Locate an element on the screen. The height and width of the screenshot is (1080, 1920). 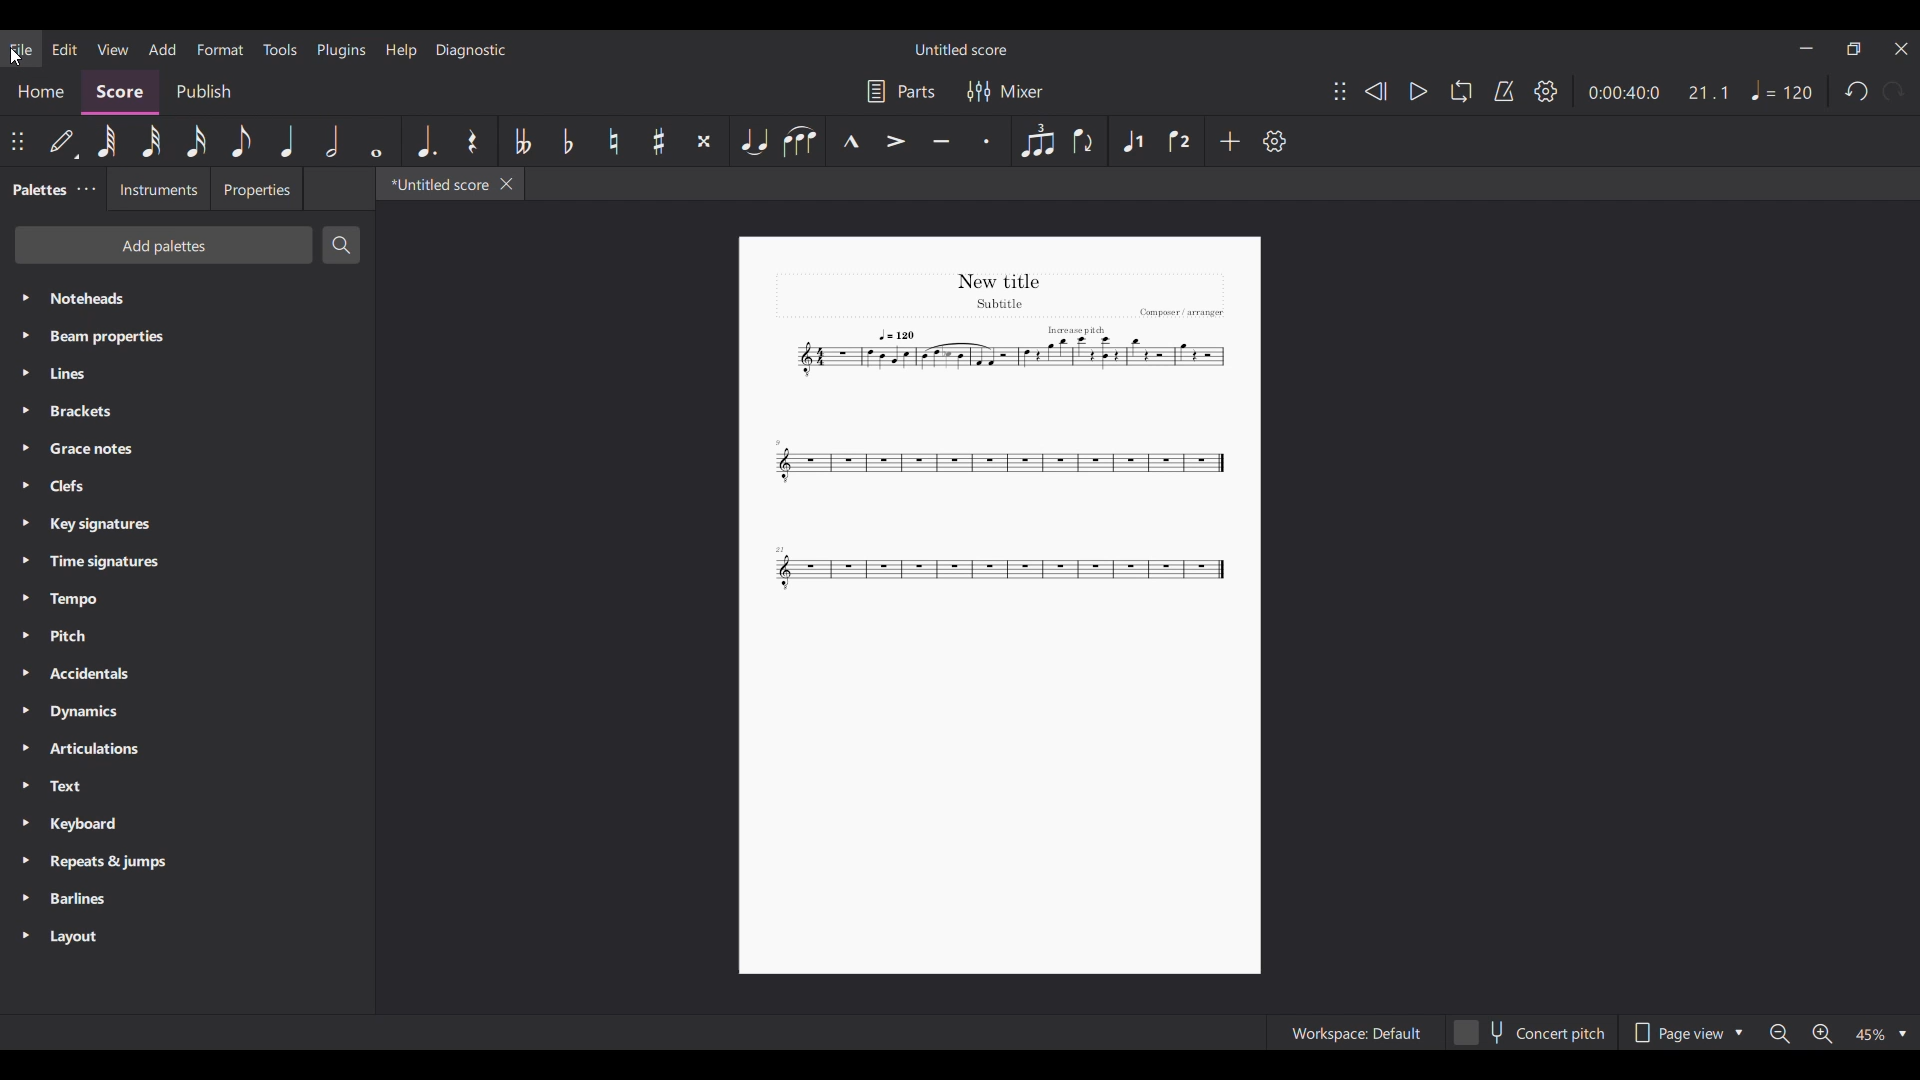
Plugins menu is located at coordinates (342, 50).